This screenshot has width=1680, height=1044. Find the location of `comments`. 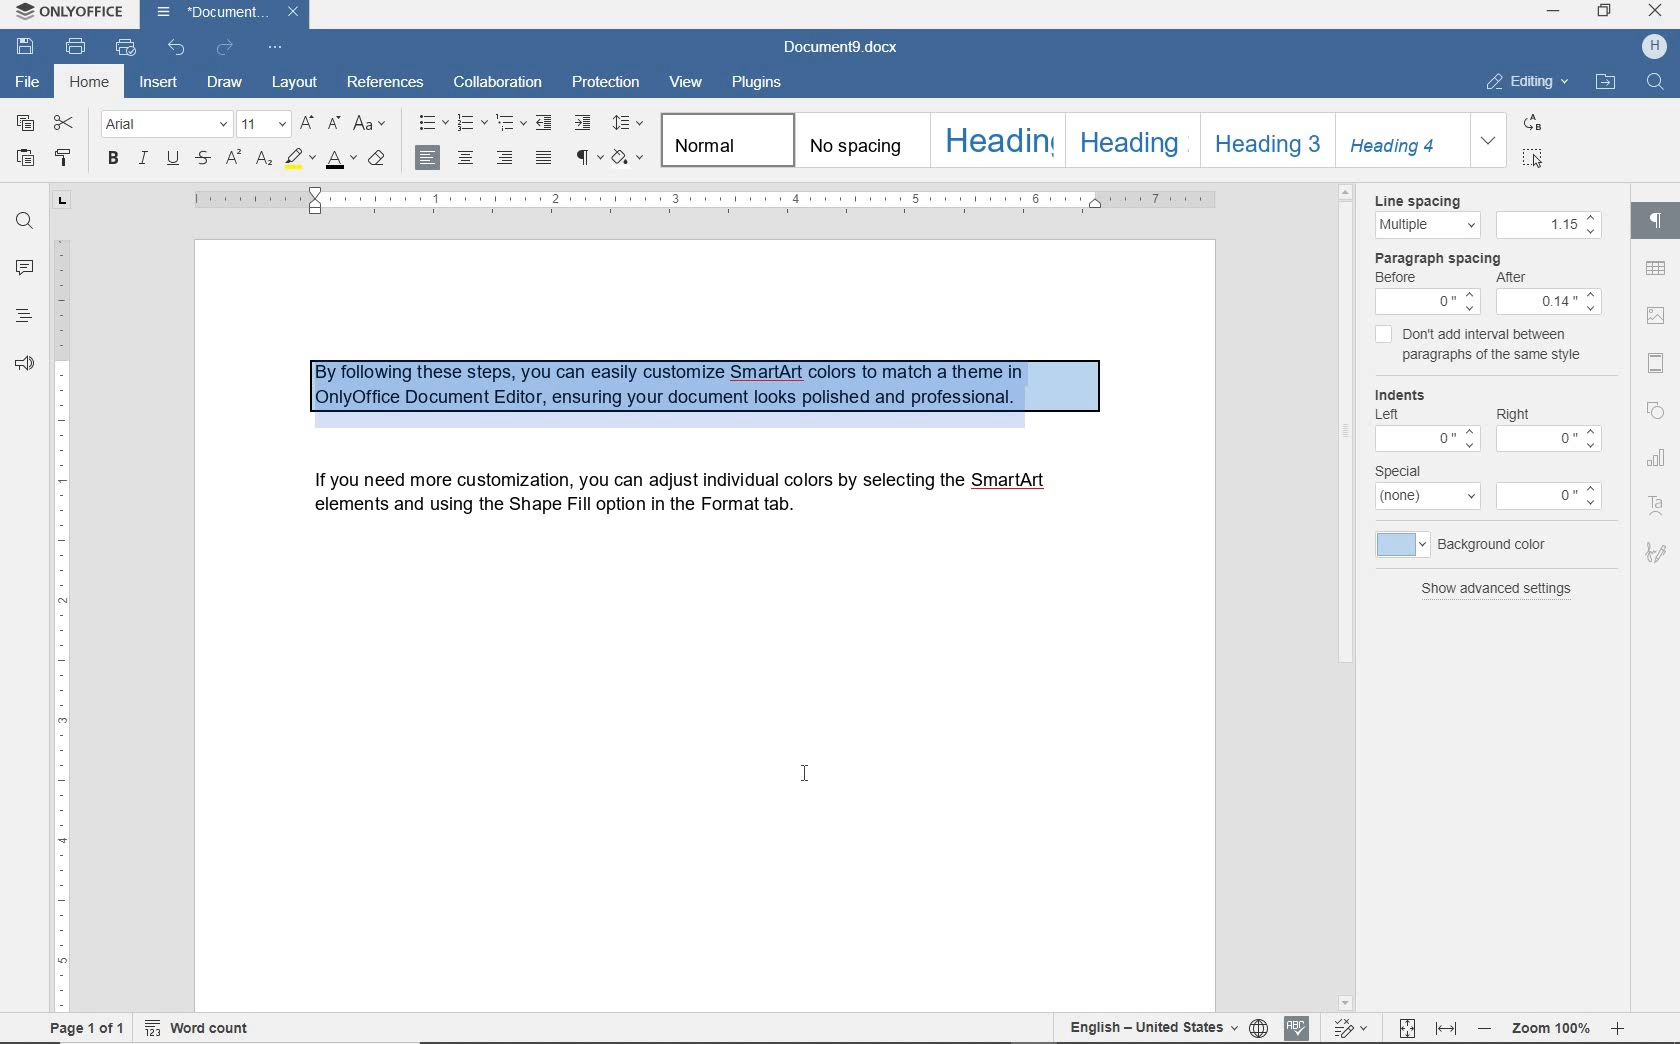

comments is located at coordinates (24, 271).